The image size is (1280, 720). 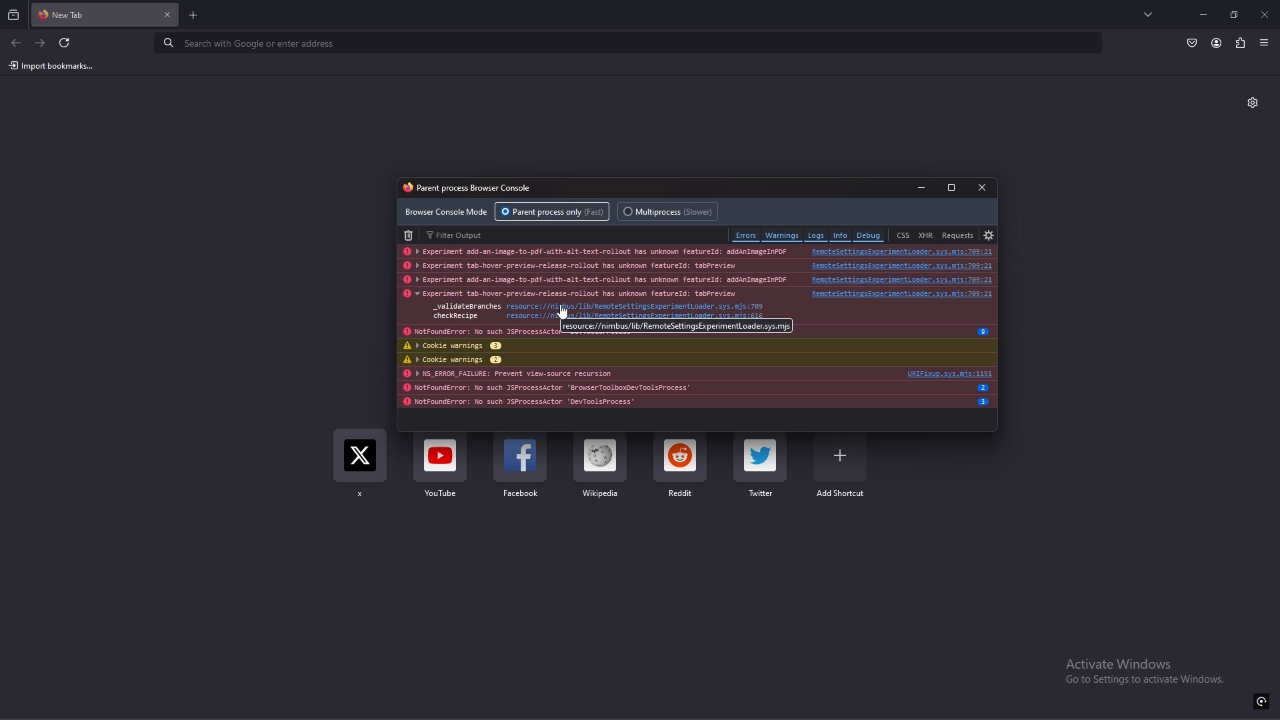 I want to click on tab, so click(x=85, y=15).